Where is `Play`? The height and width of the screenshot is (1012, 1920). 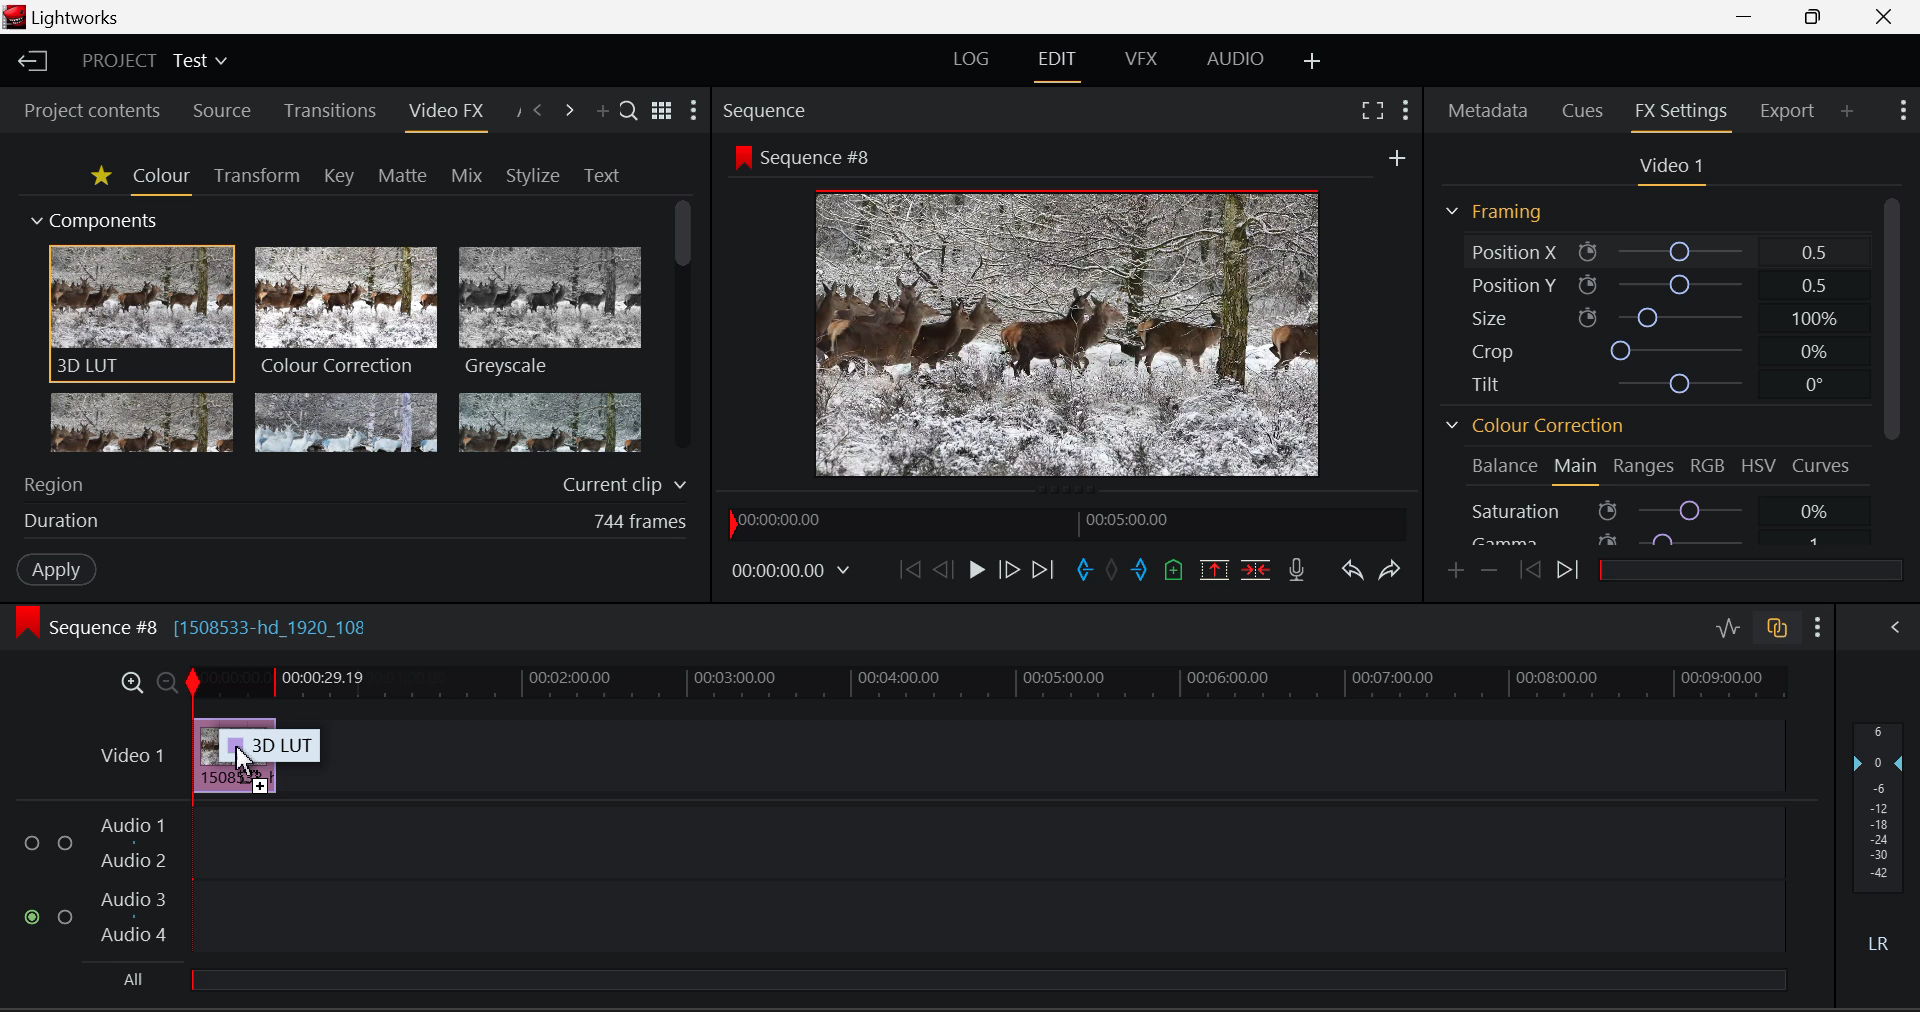
Play is located at coordinates (974, 570).